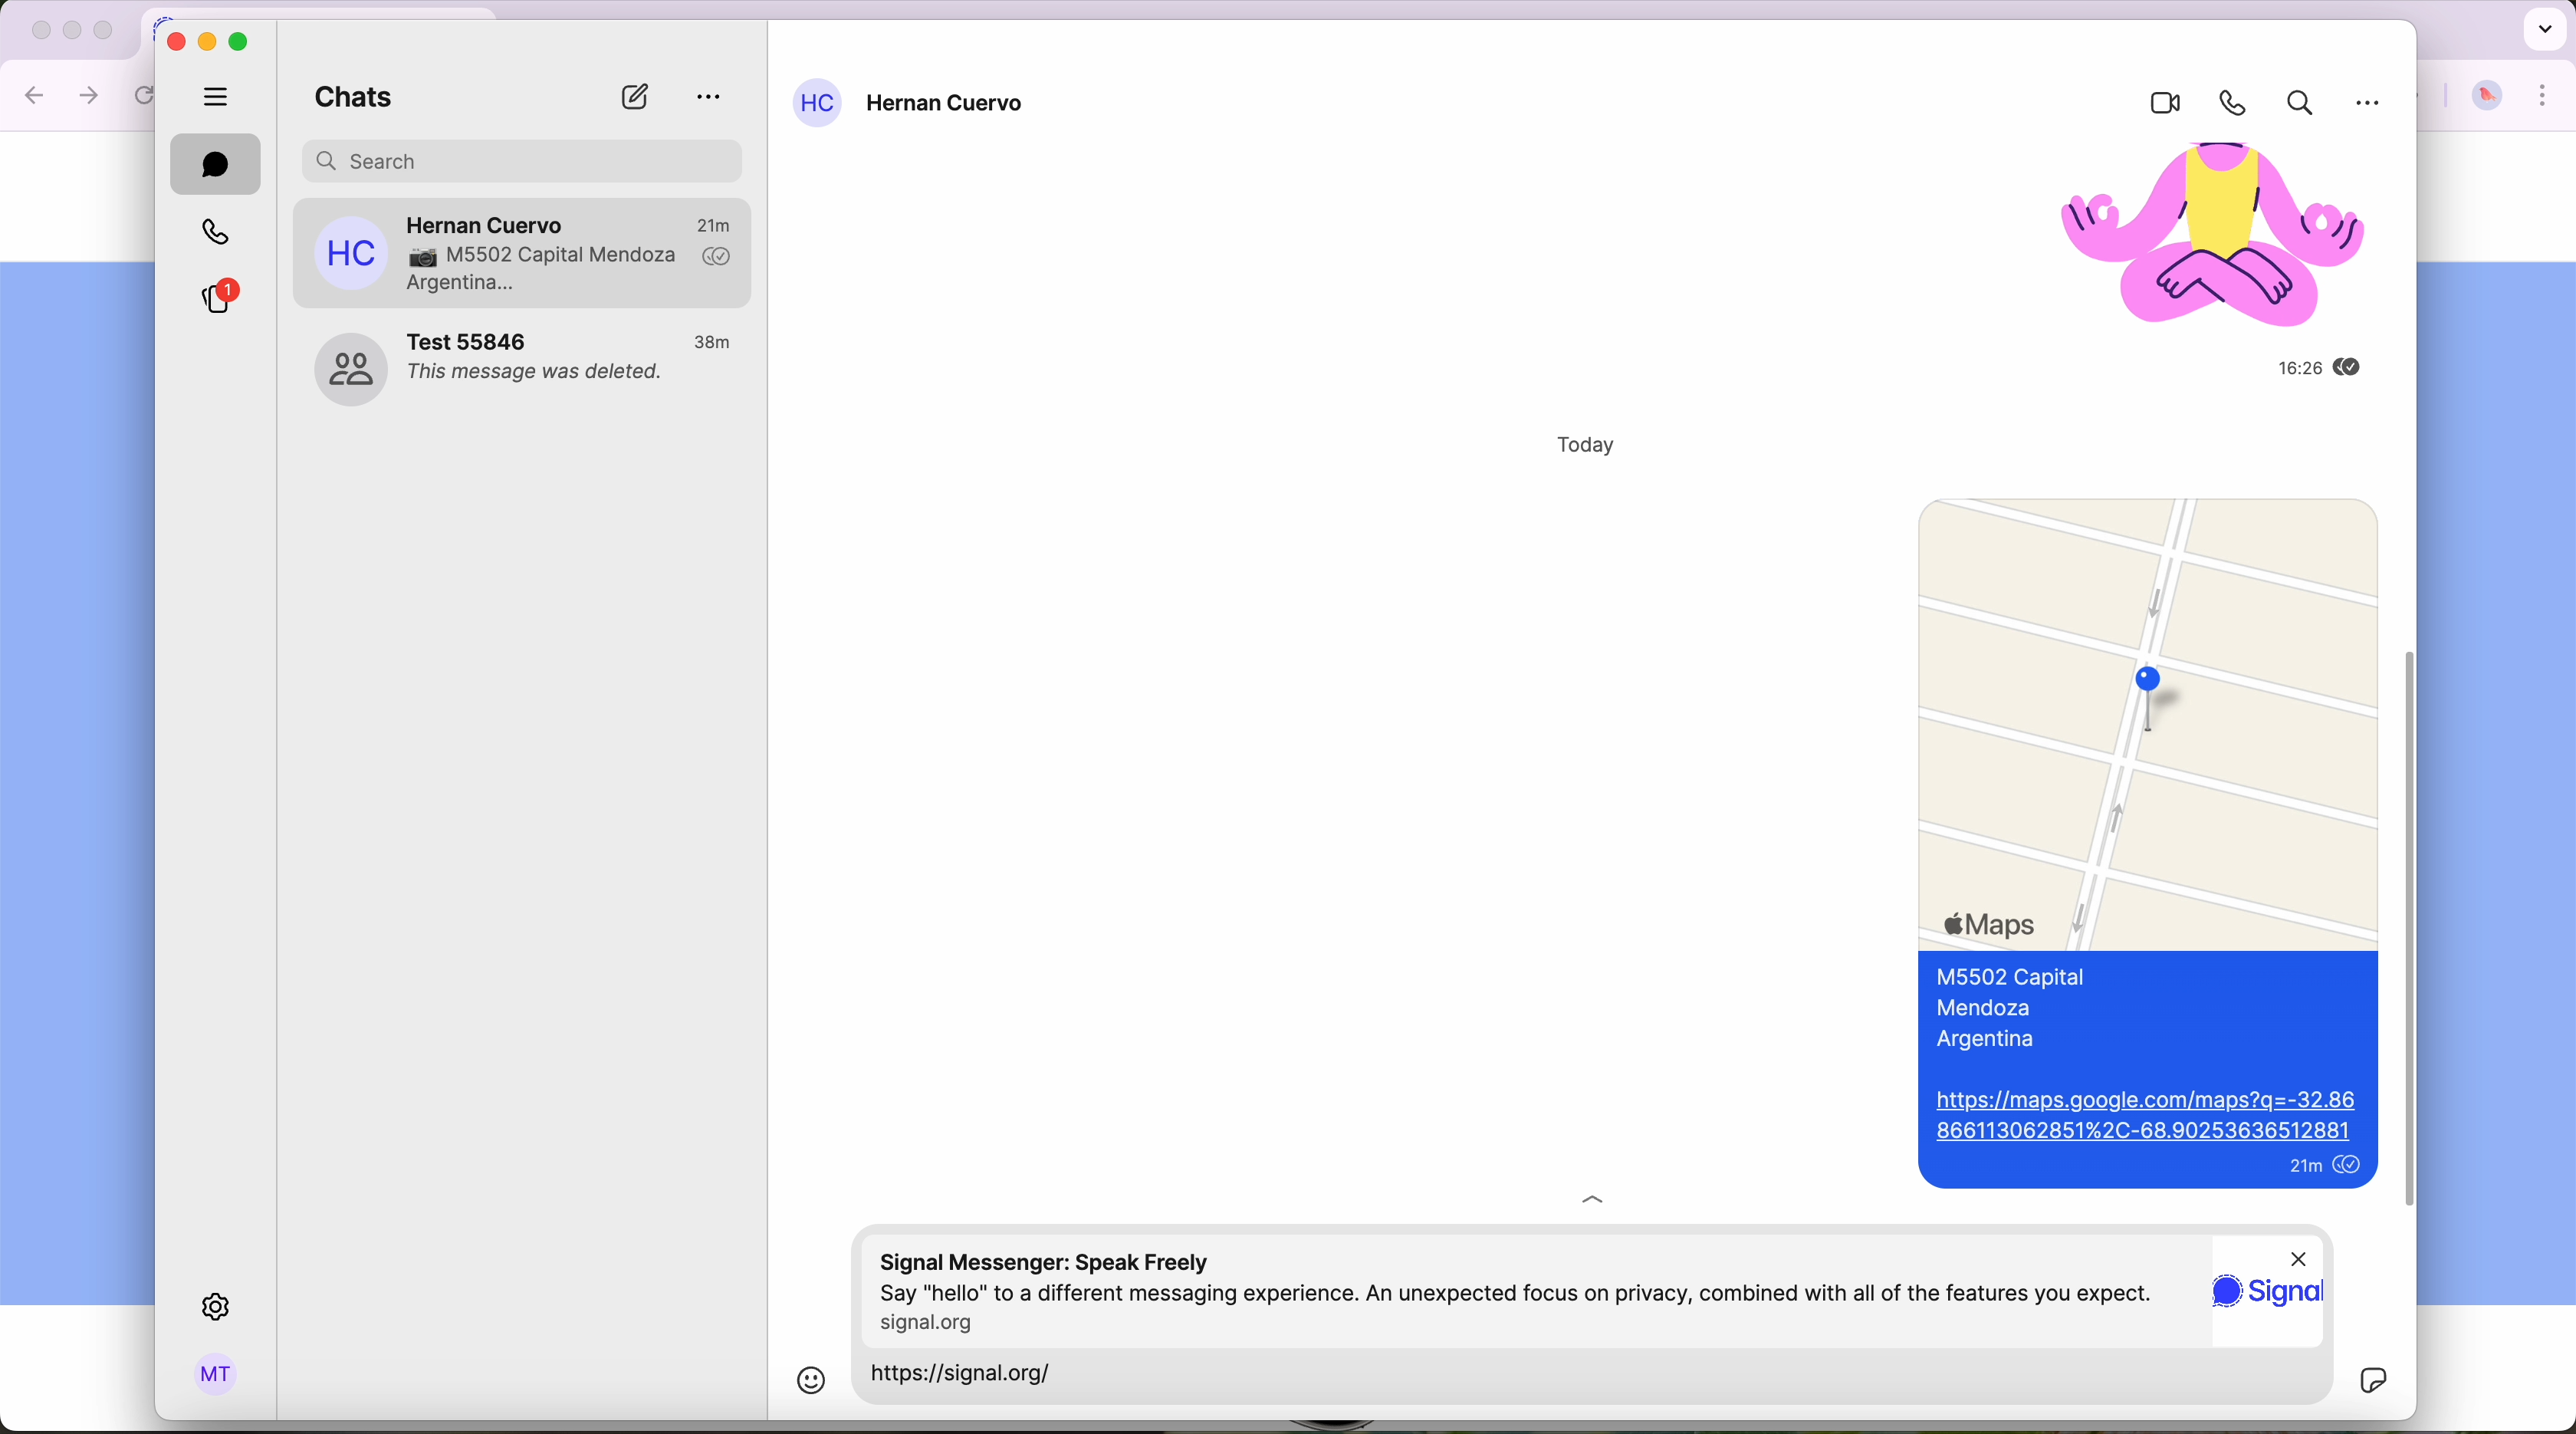  What do you see at coordinates (634, 97) in the screenshot?
I see `new chat` at bounding box center [634, 97].